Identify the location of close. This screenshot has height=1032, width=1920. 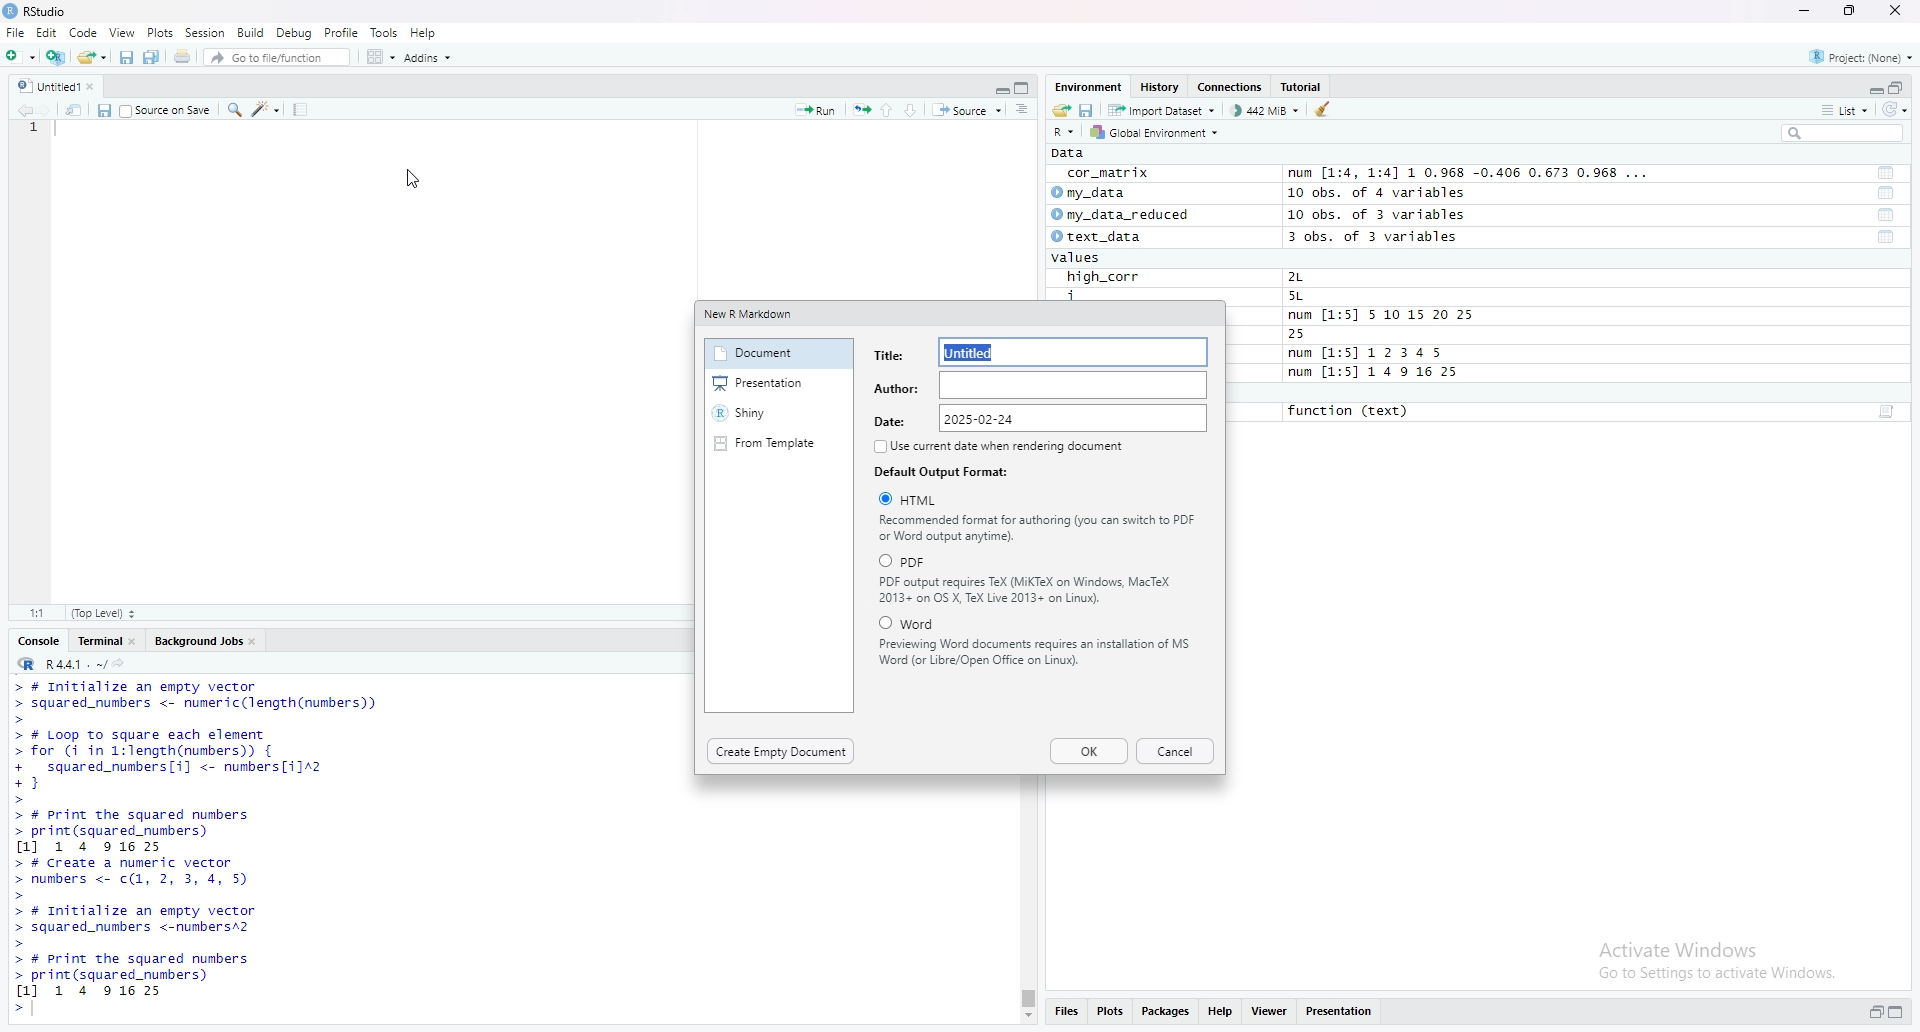
(136, 643).